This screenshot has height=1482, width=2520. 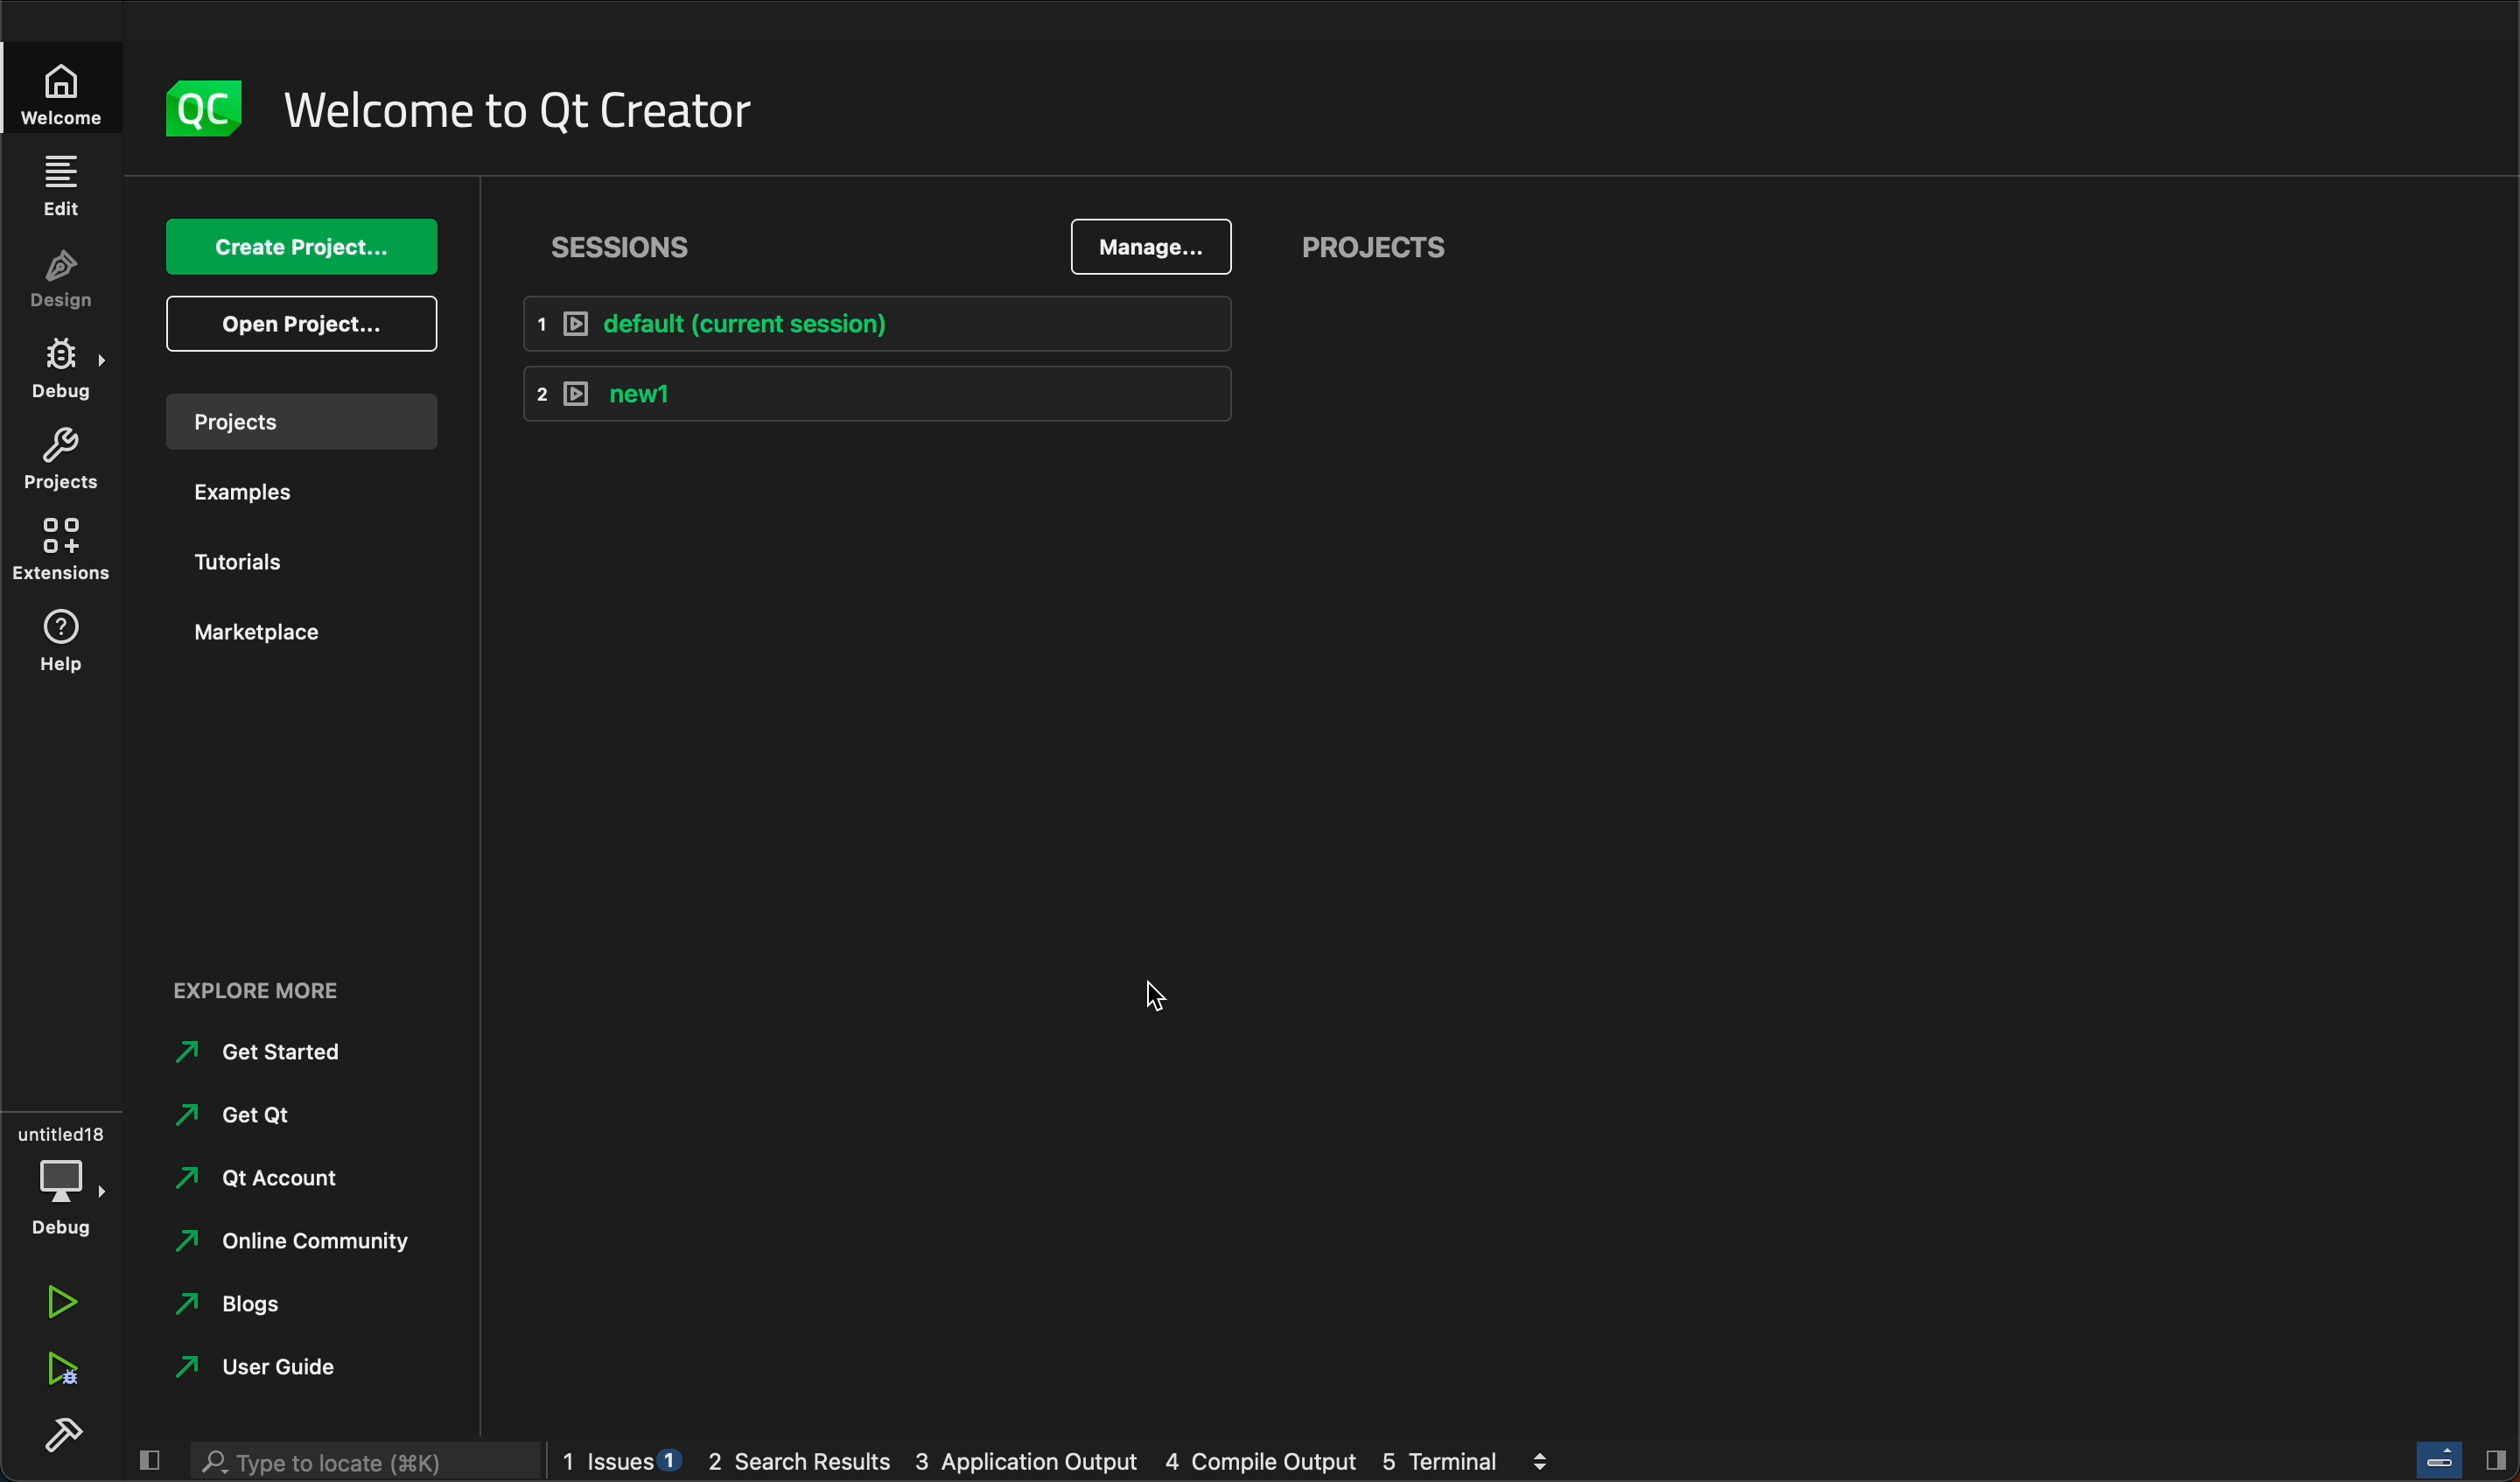 I want to click on run, so click(x=62, y=1296).